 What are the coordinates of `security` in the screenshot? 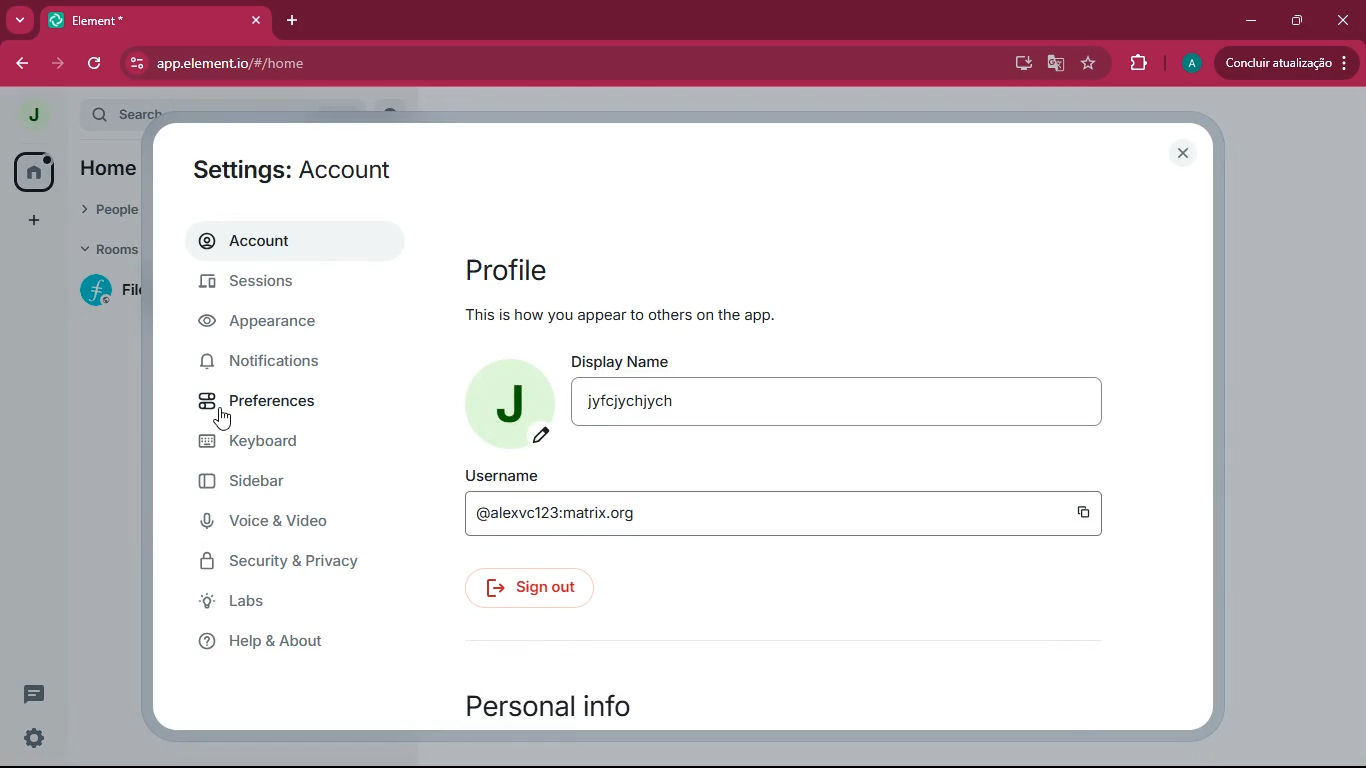 It's located at (287, 564).